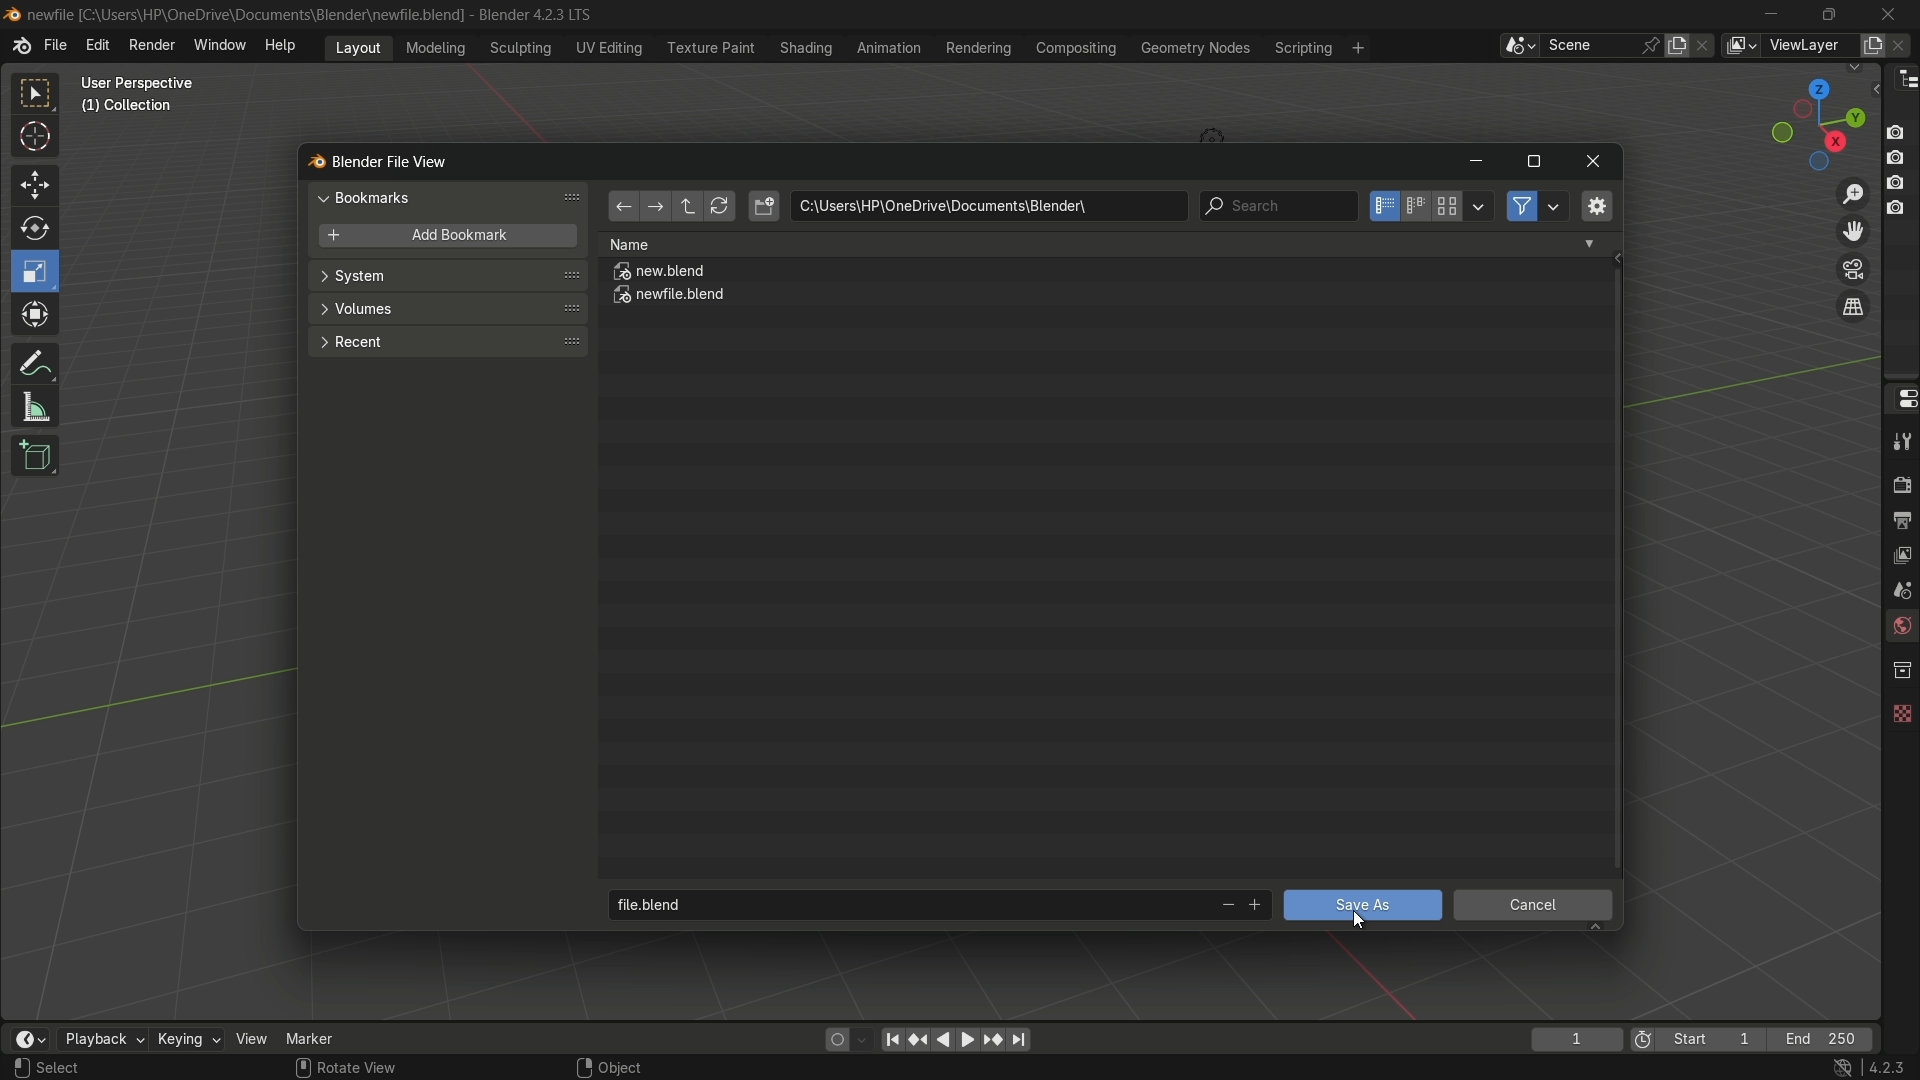  I want to click on new.blend file, so click(661, 274).